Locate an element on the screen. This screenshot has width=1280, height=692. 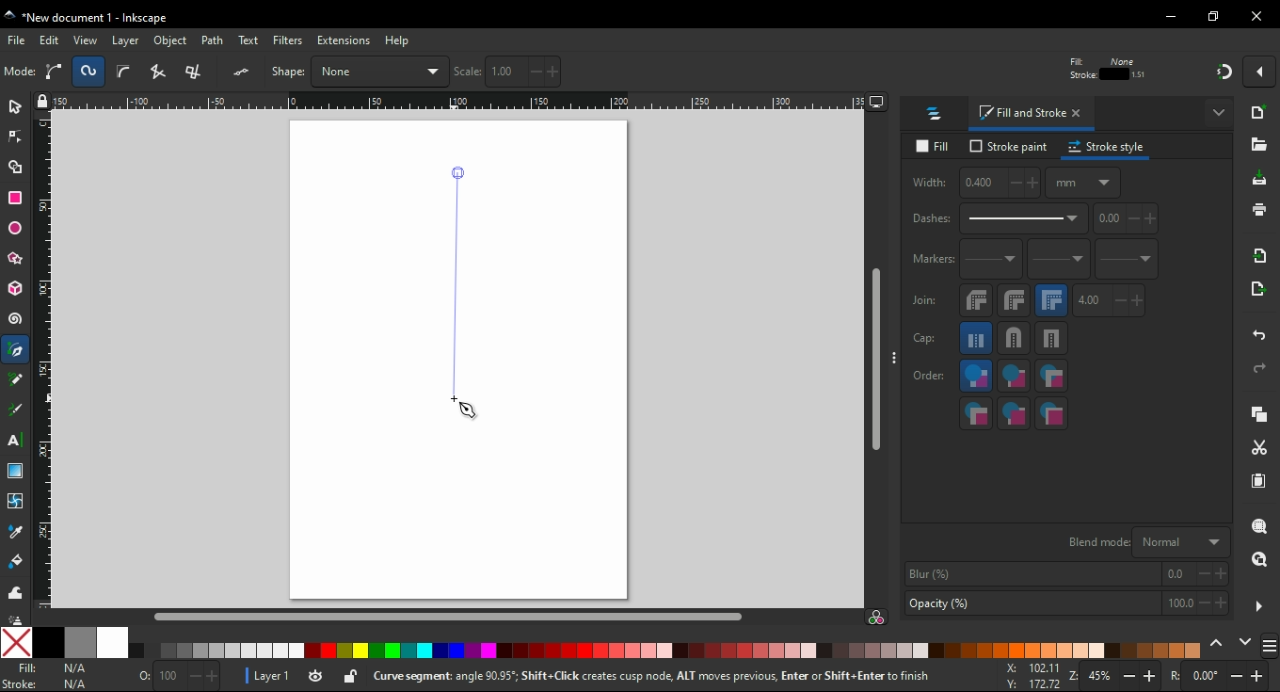
pencil is located at coordinates (16, 379).